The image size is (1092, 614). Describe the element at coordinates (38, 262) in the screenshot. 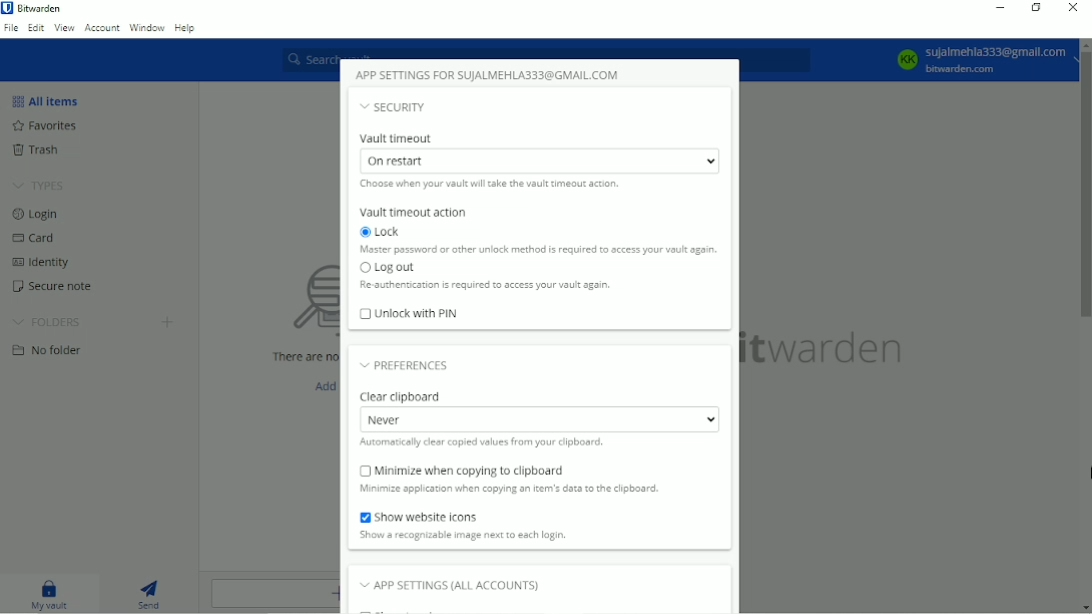

I see `Identity` at that location.